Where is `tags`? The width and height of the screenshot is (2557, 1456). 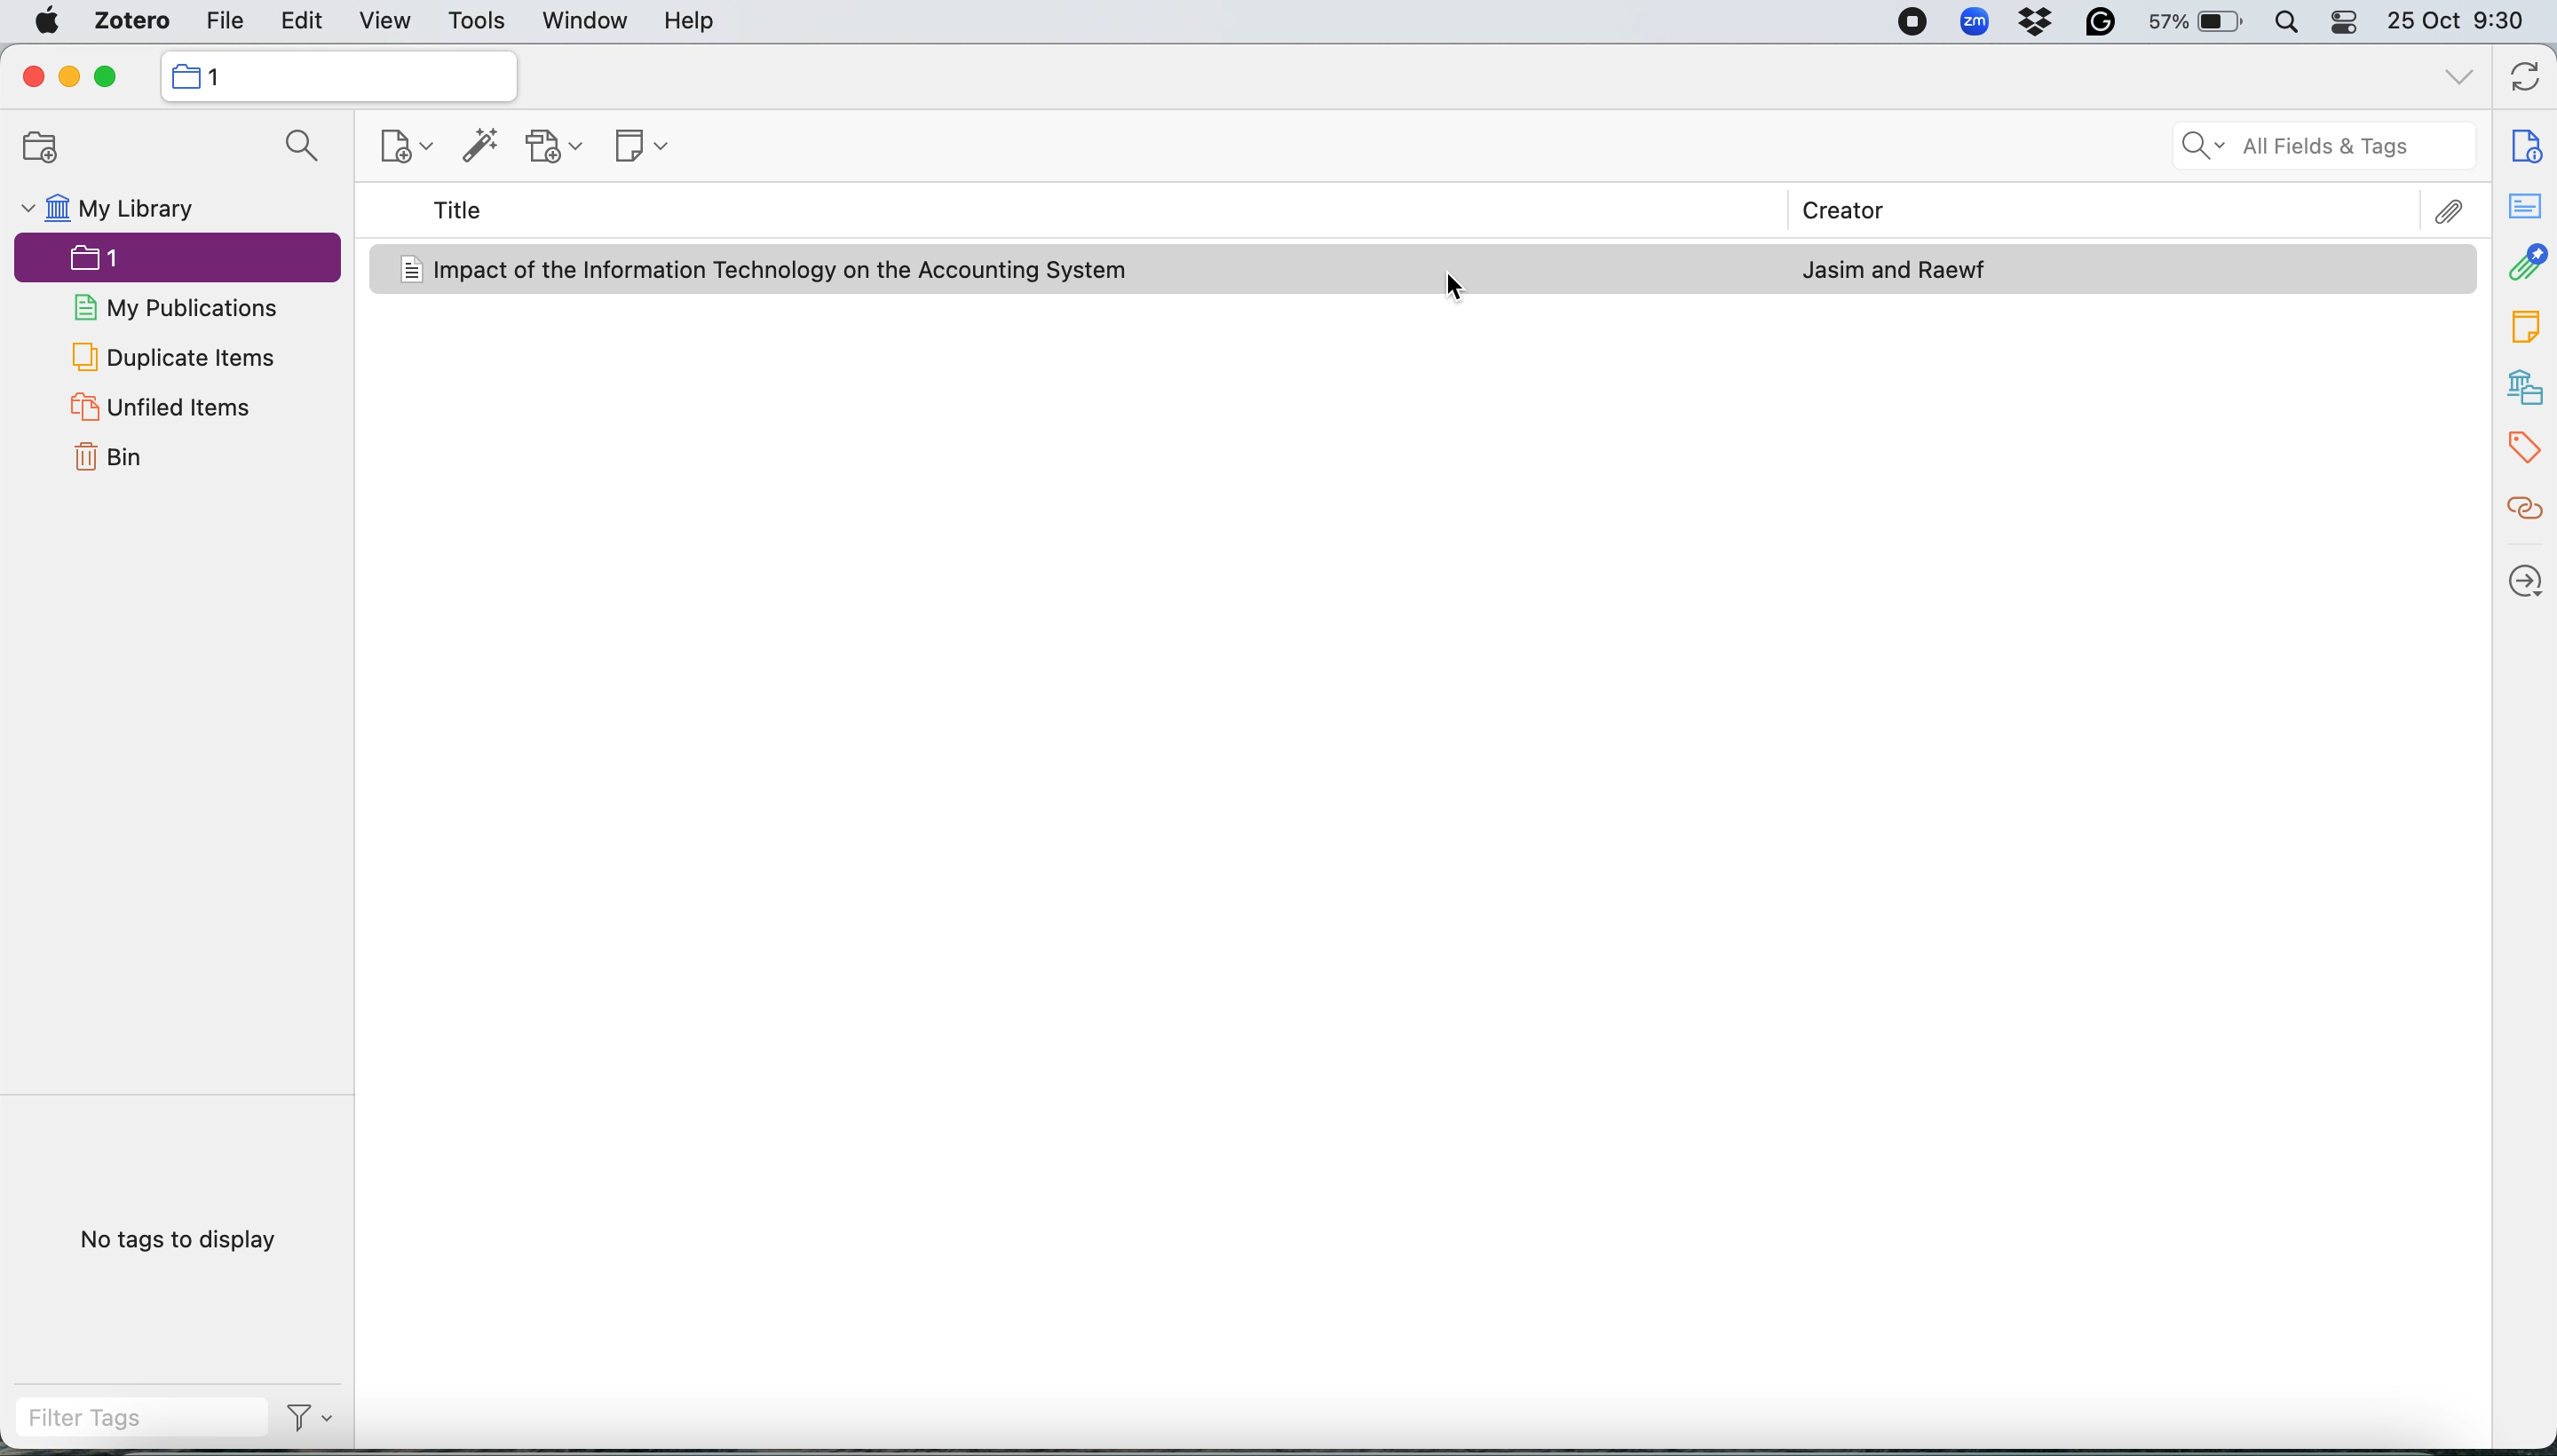 tags is located at coordinates (2522, 323).